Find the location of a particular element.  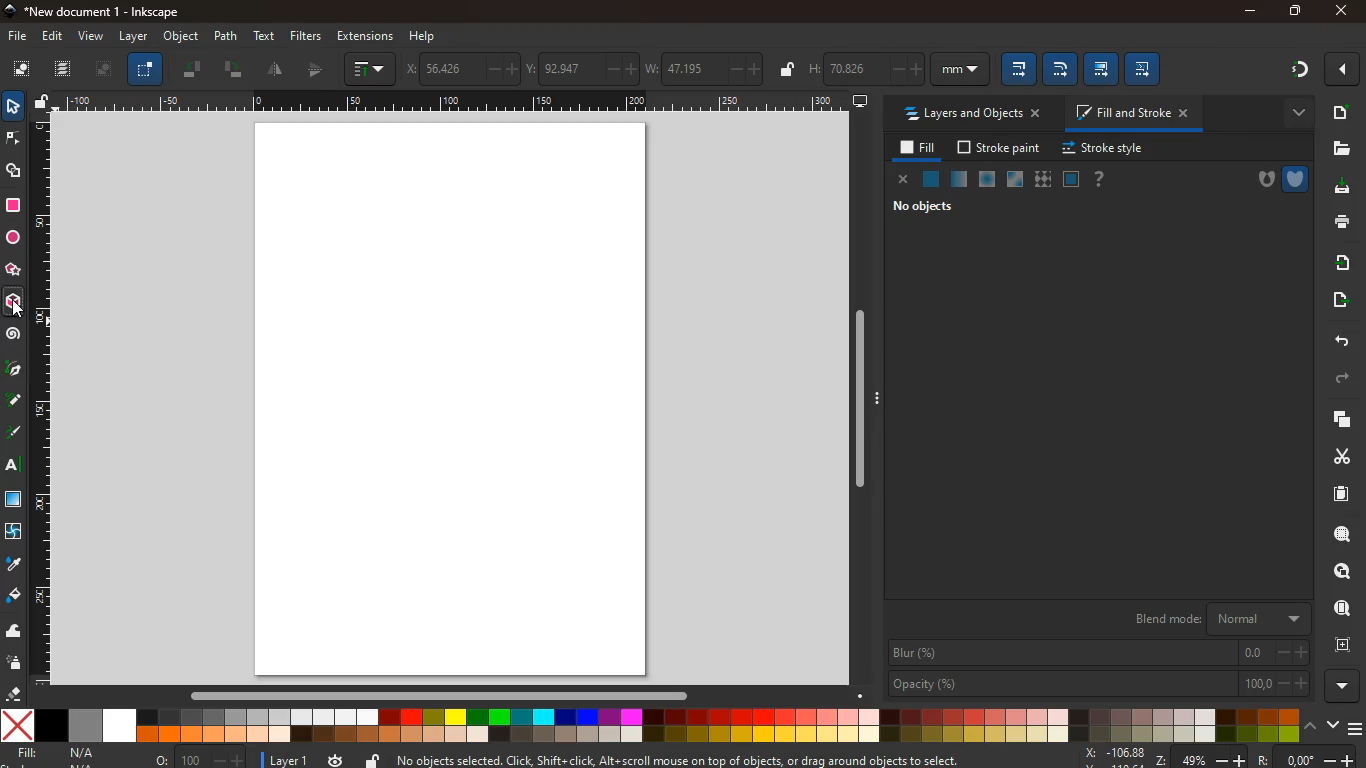

down is located at coordinates (1332, 726).